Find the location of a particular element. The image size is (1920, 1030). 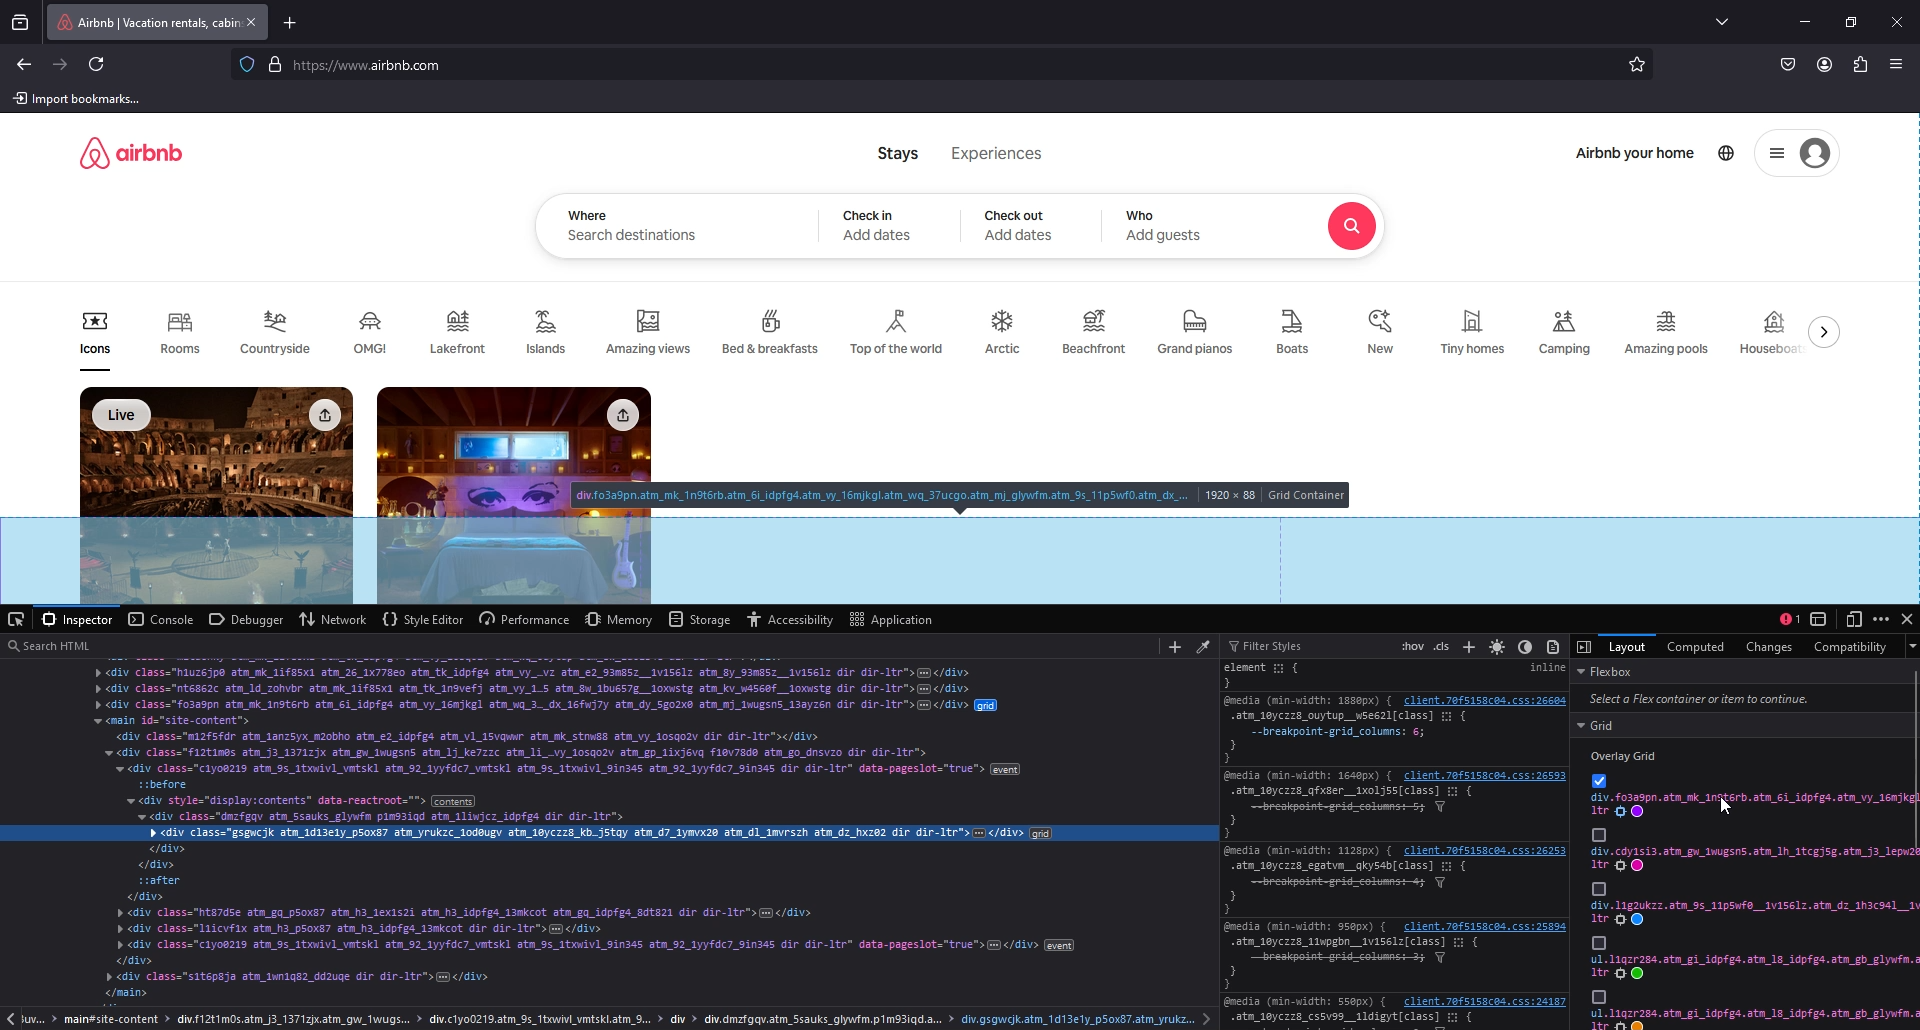

light color scheme is located at coordinates (1498, 645).